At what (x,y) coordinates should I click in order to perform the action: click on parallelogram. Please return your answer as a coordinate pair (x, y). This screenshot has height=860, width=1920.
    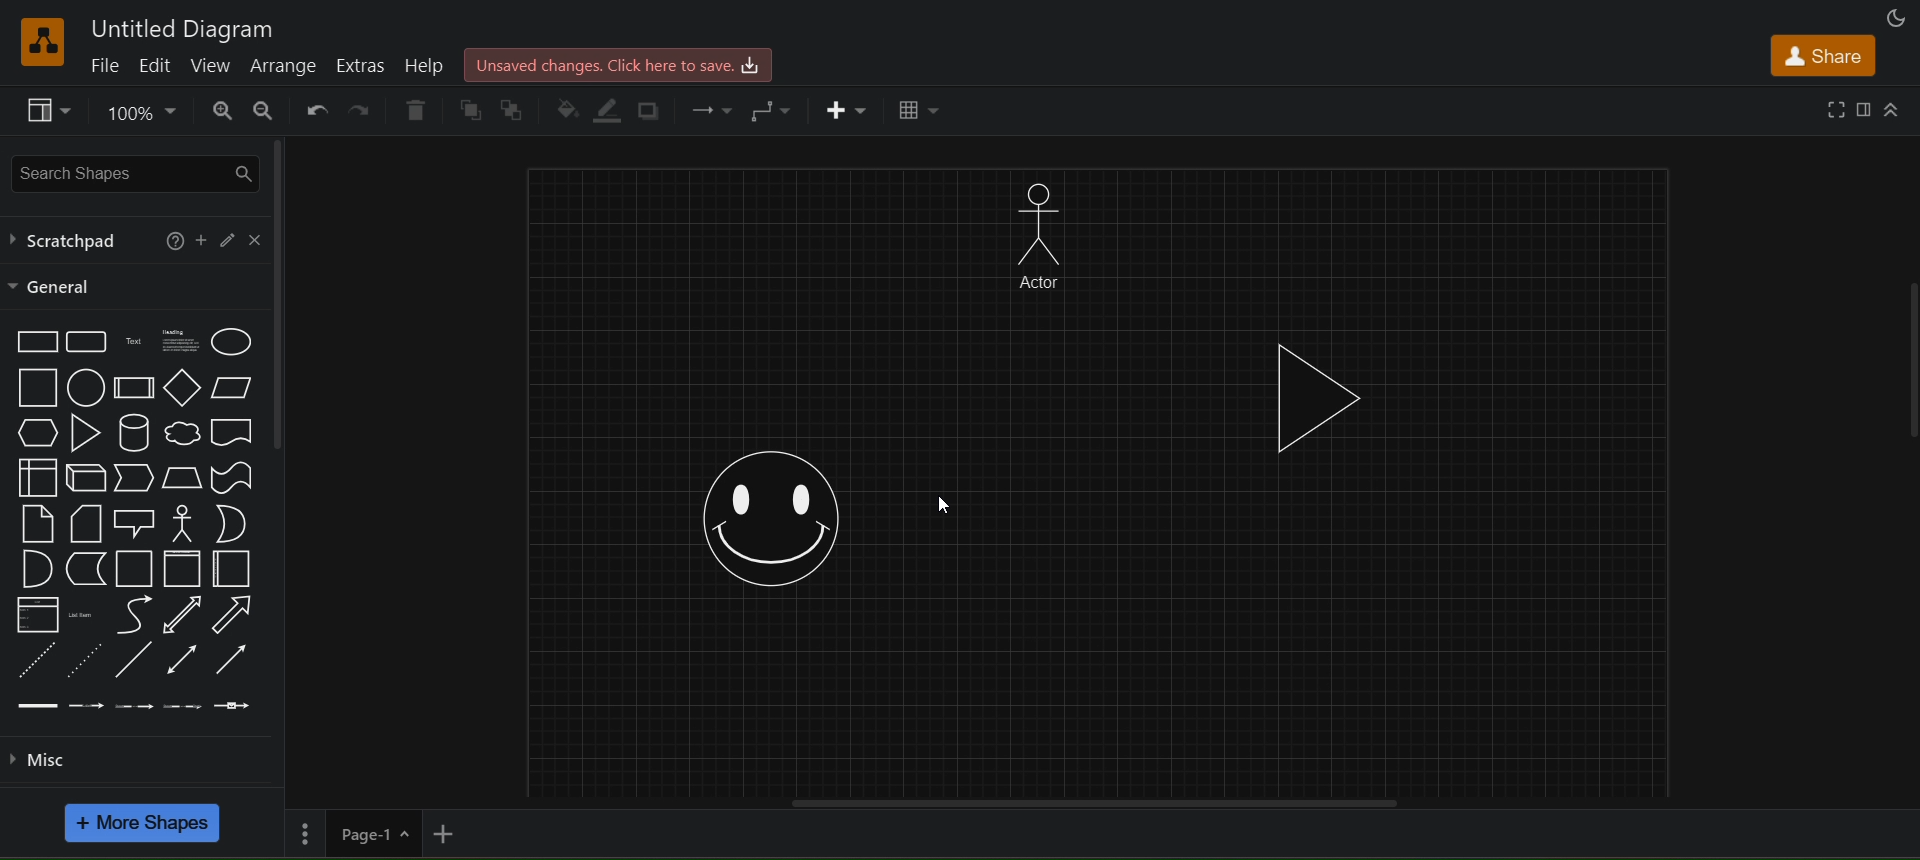
    Looking at the image, I should click on (235, 389).